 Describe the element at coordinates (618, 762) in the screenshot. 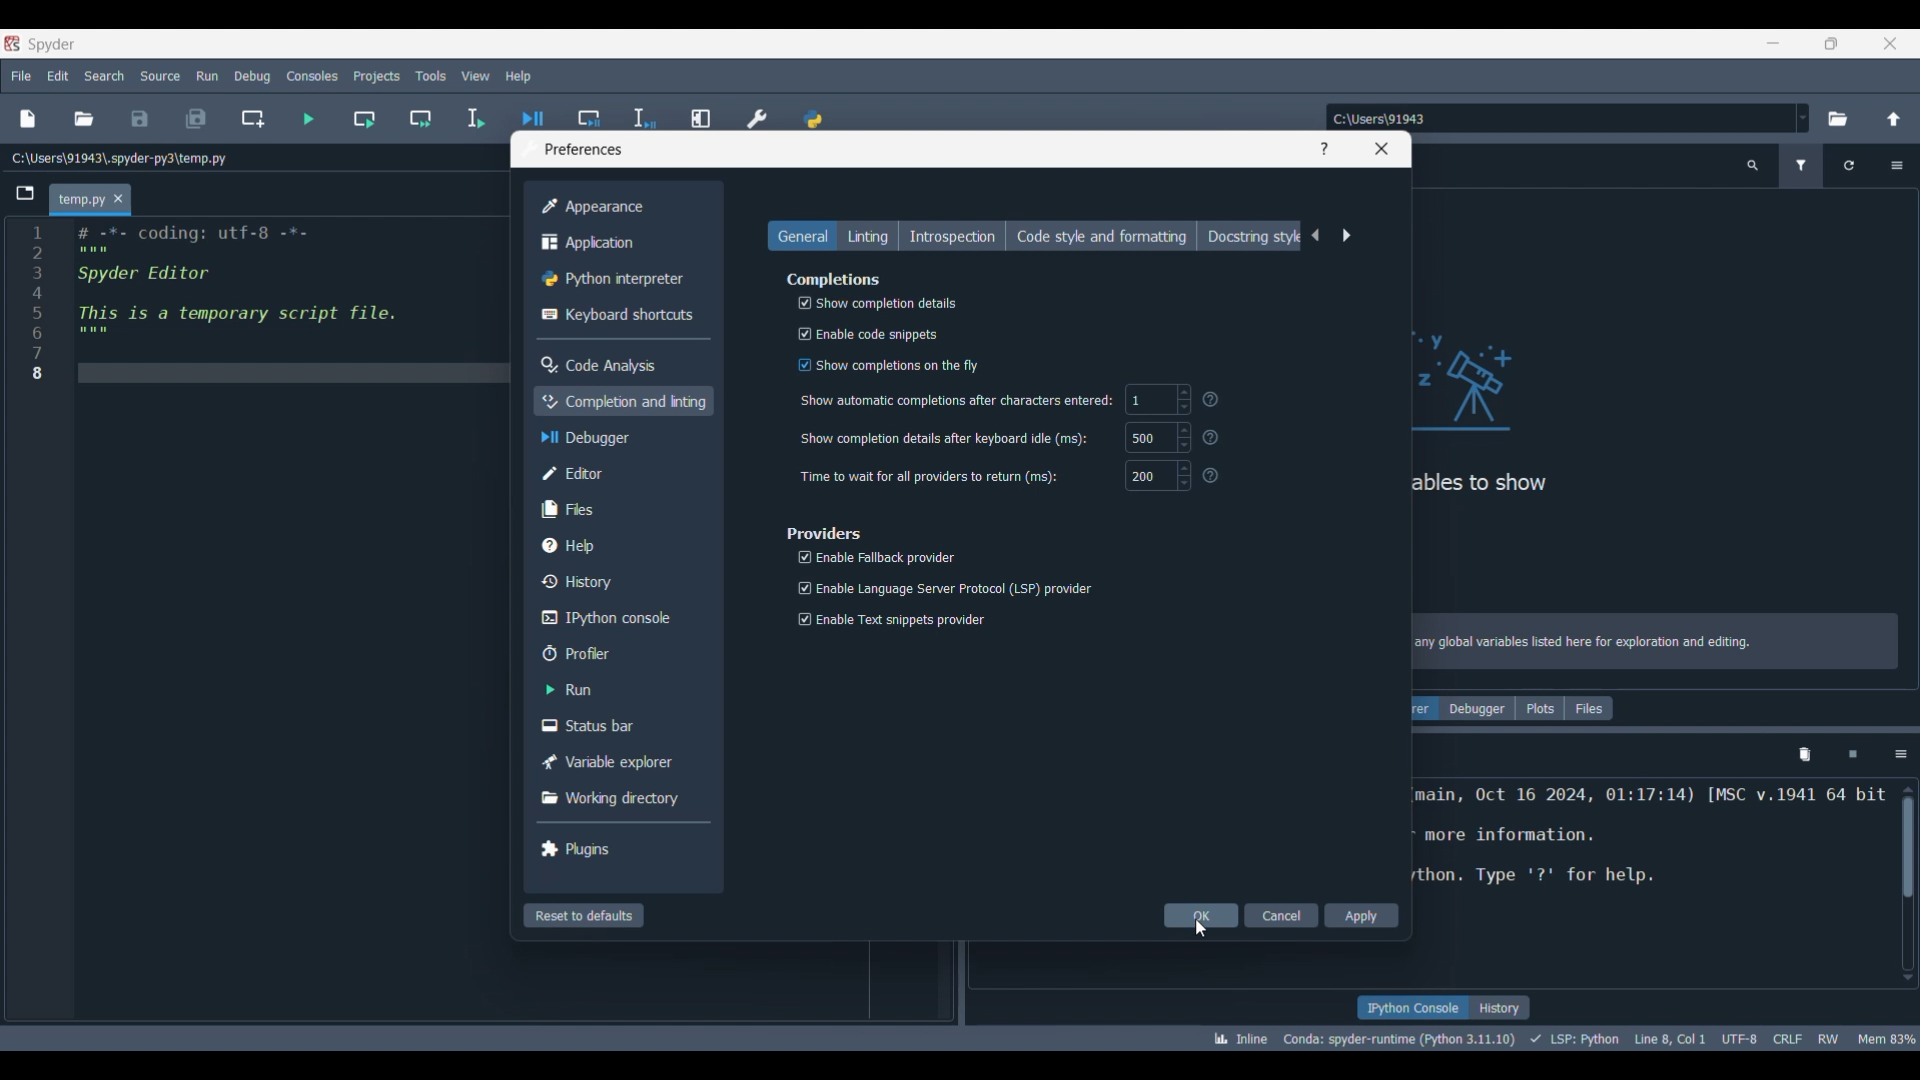

I see `Variable explorer` at that location.